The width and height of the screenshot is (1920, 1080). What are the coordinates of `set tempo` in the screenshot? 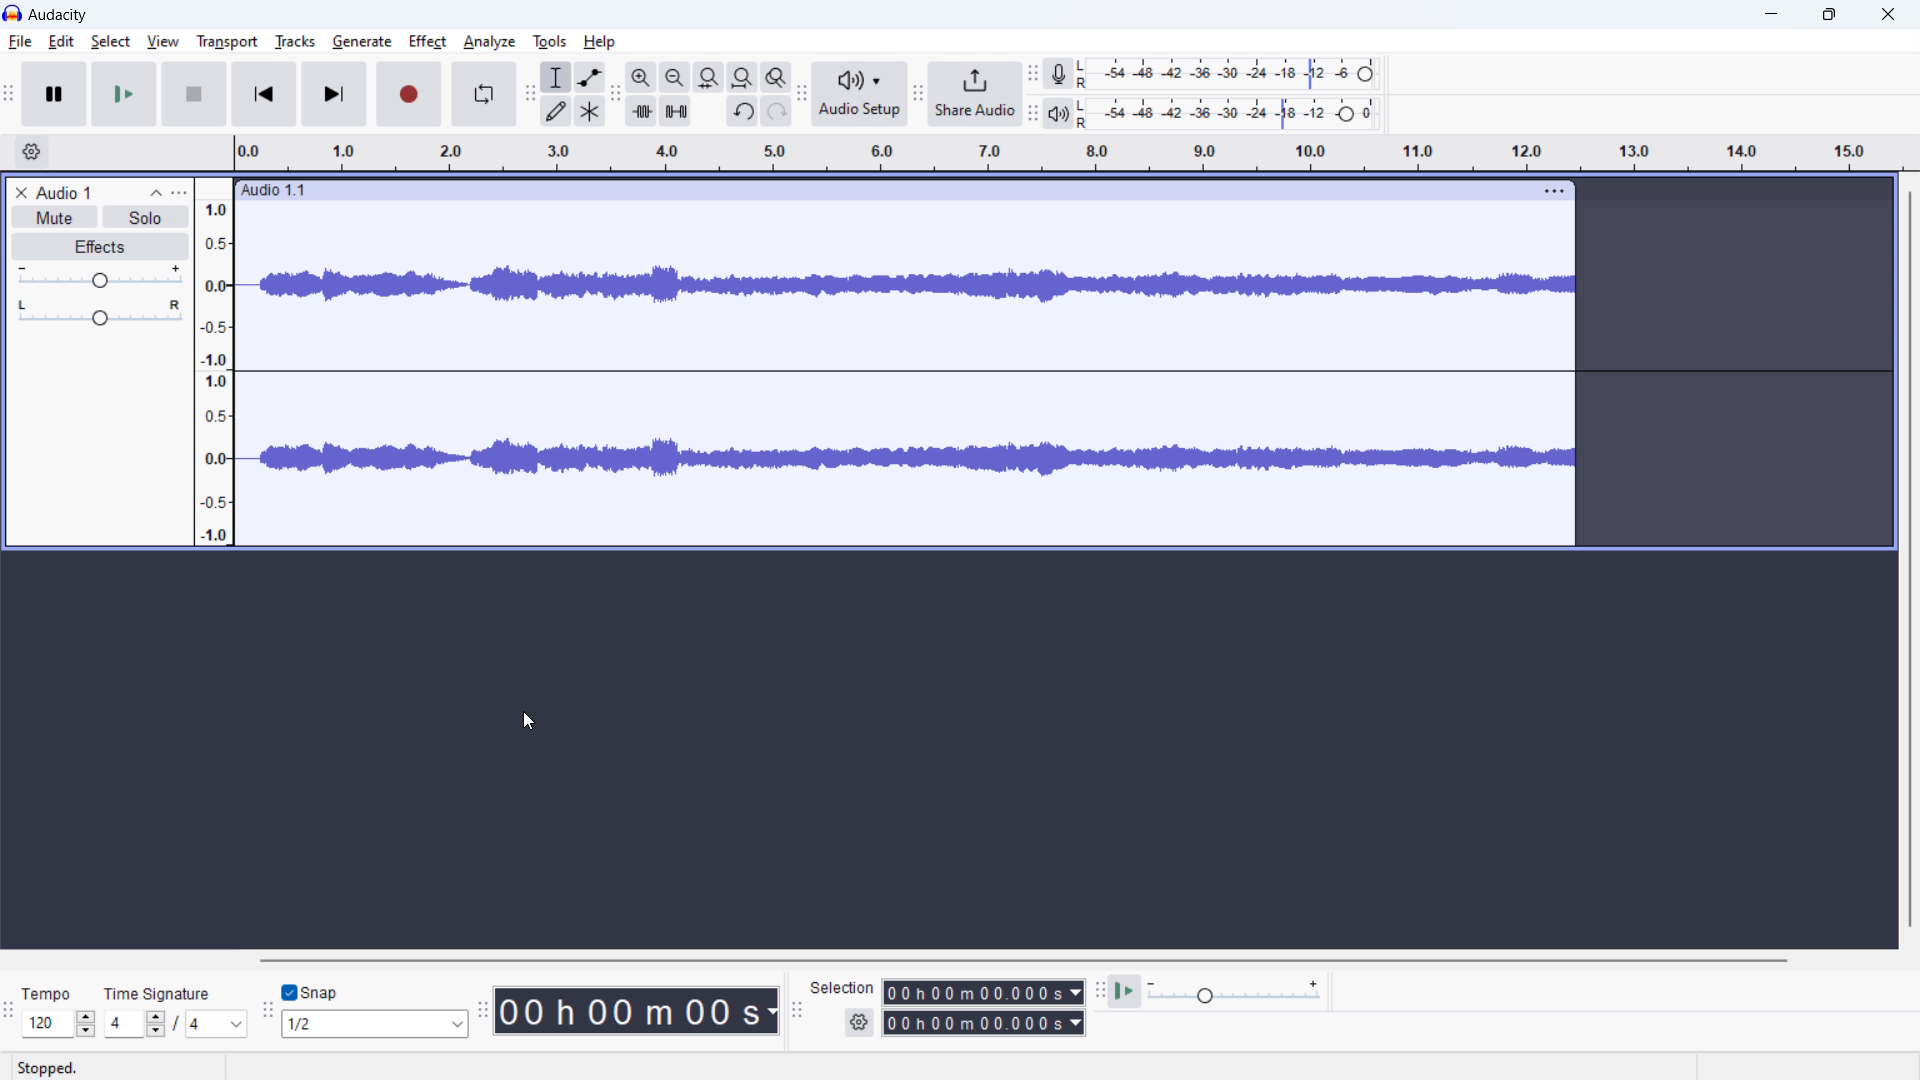 It's located at (58, 1023).